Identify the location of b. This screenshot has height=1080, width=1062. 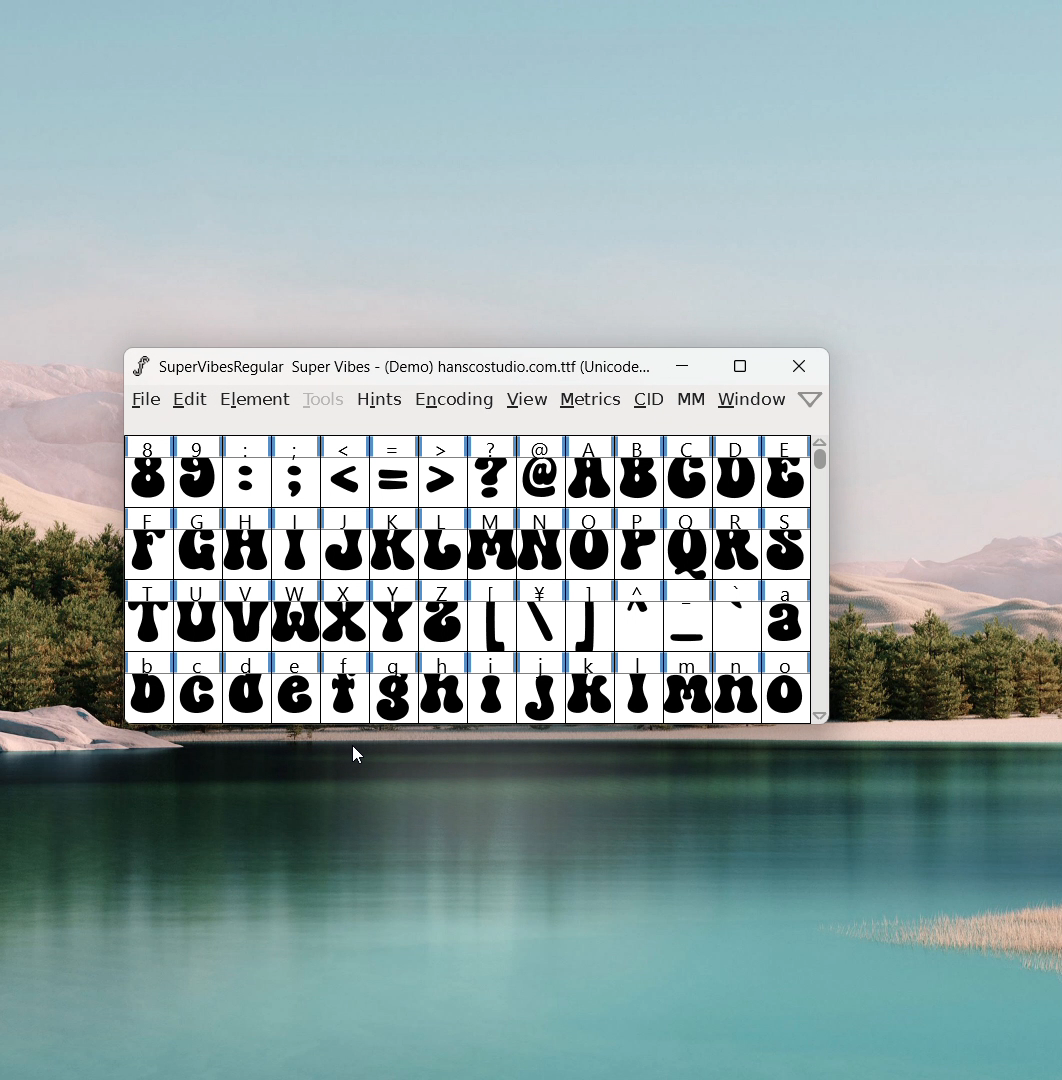
(148, 688).